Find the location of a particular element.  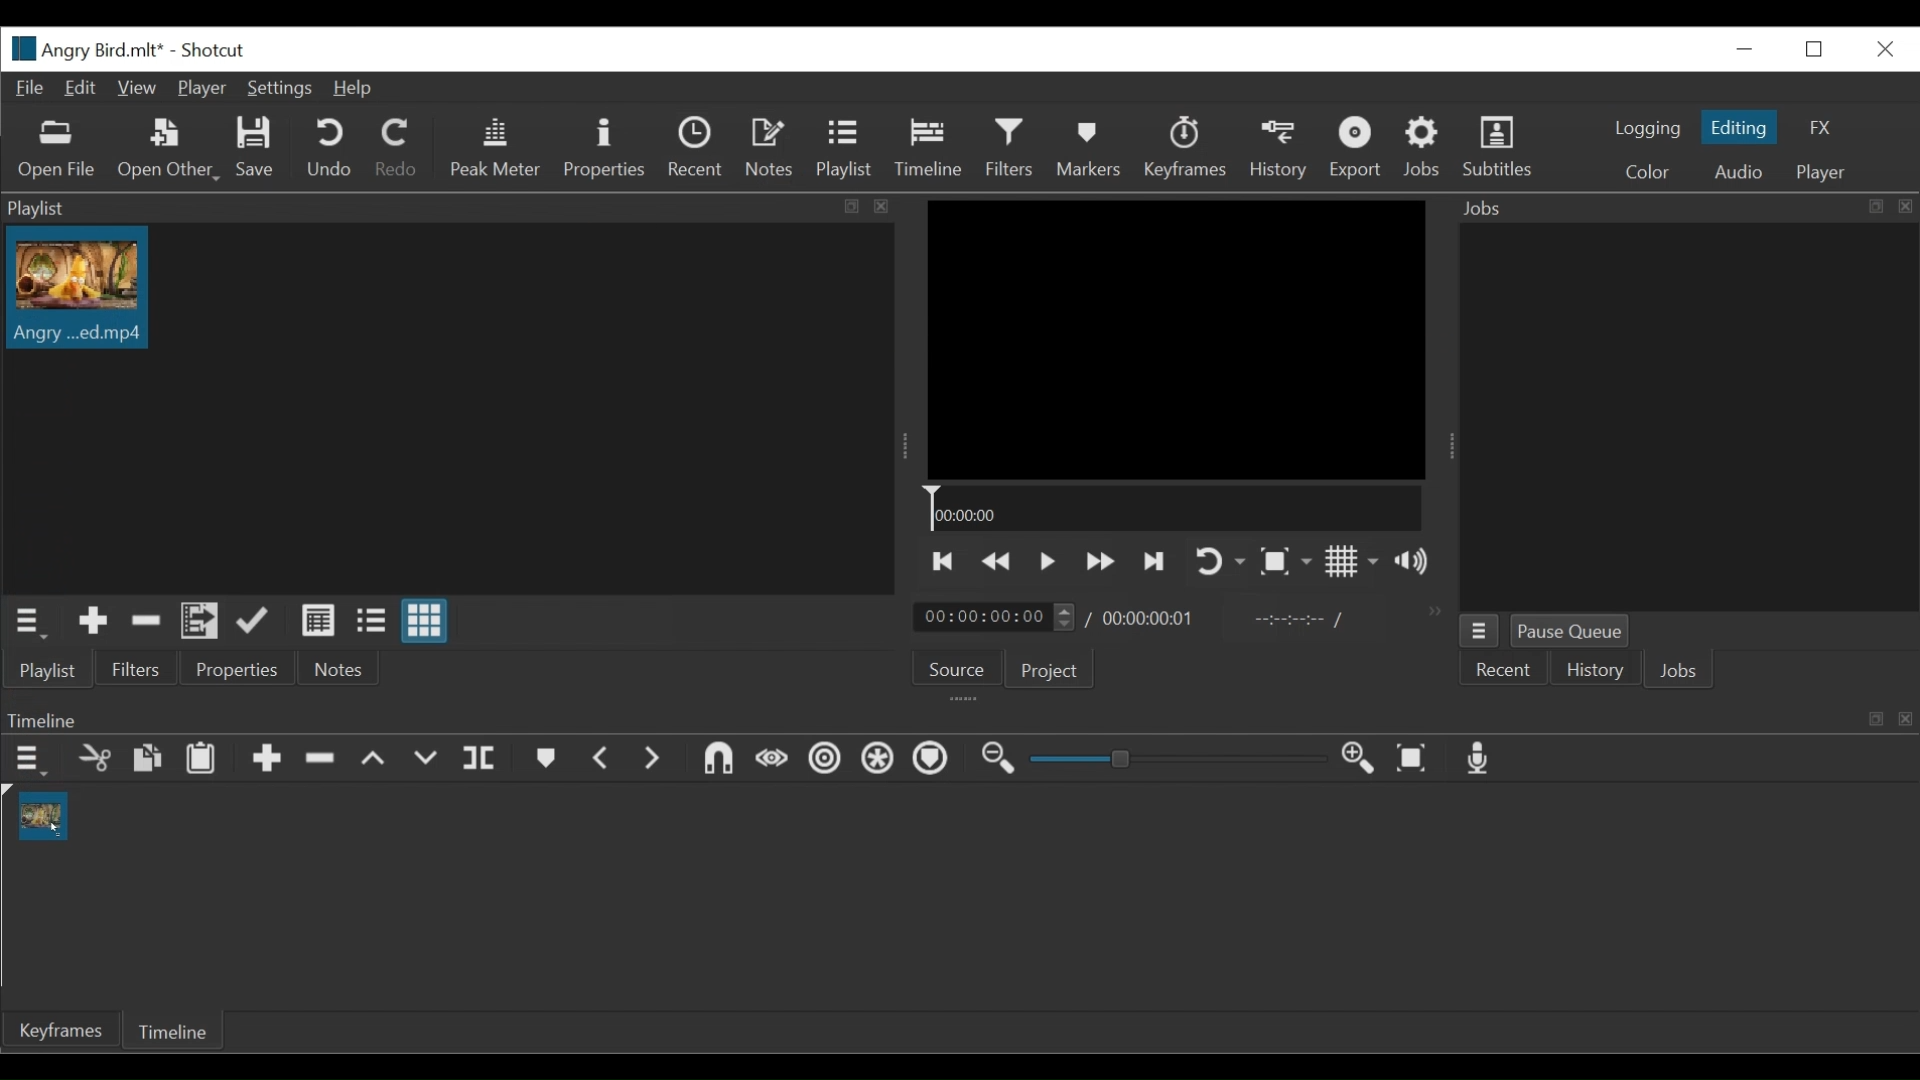

Skip to the previous point is located at coordinates (943, 560).